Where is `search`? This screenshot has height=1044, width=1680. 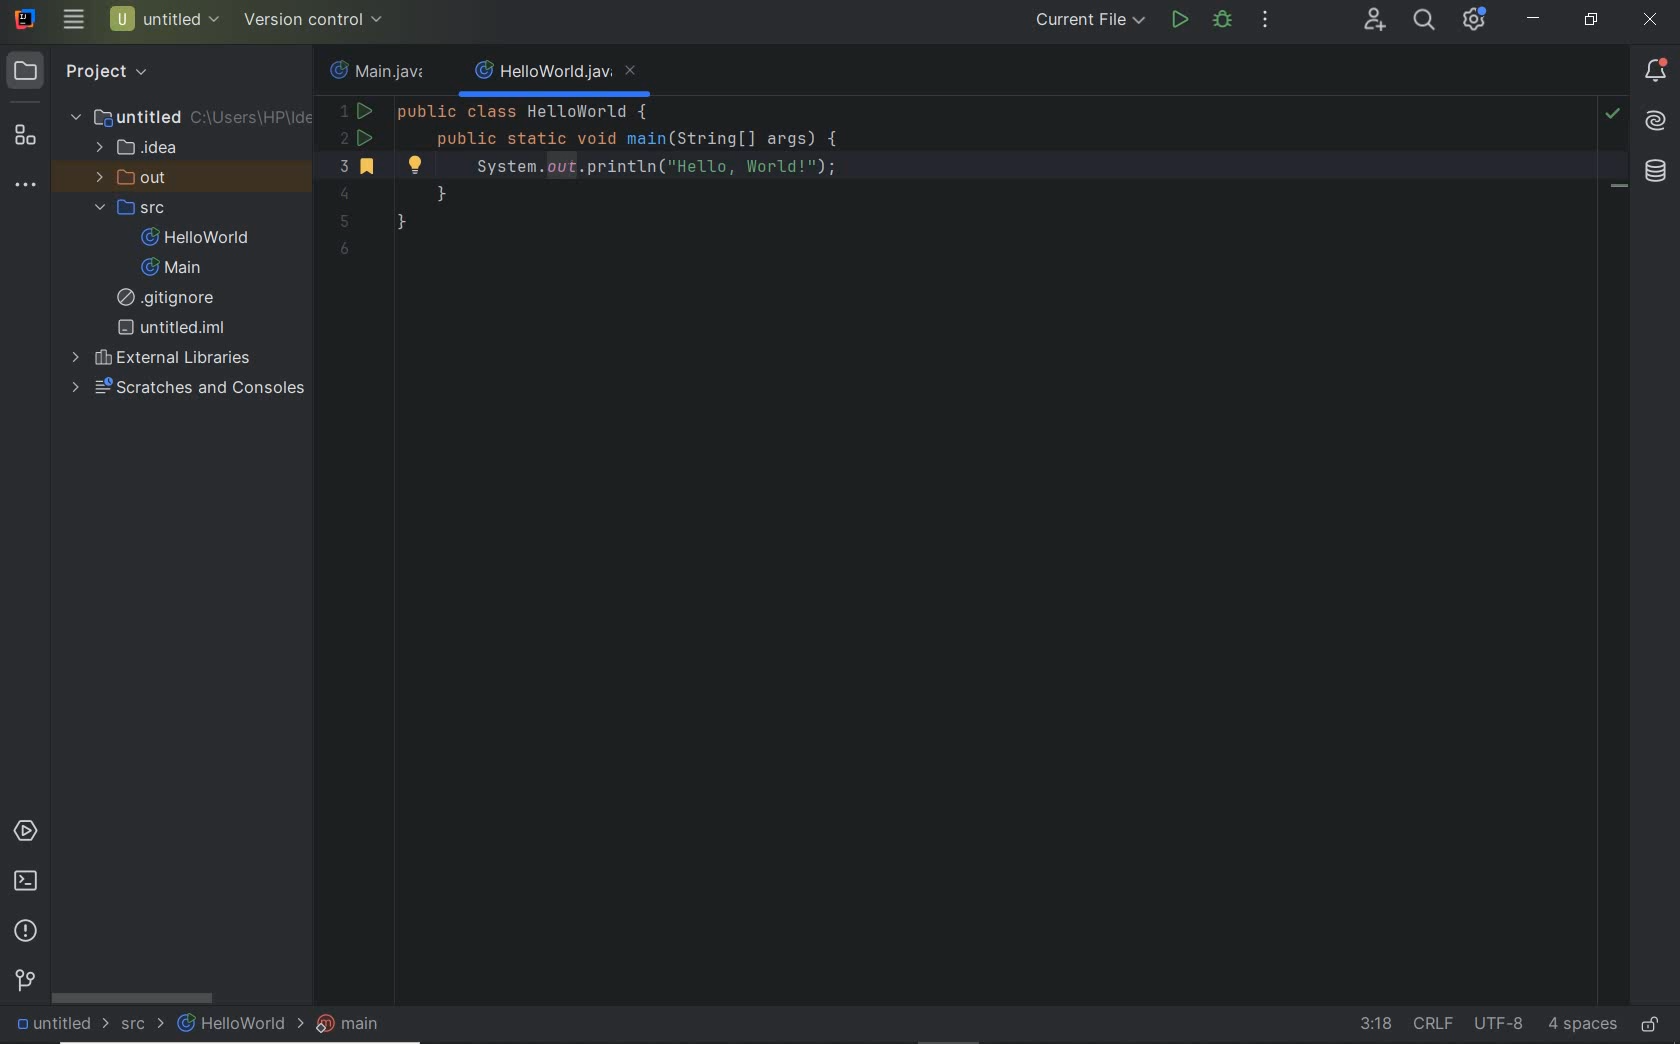 search is located at coordinates (1422, 22).